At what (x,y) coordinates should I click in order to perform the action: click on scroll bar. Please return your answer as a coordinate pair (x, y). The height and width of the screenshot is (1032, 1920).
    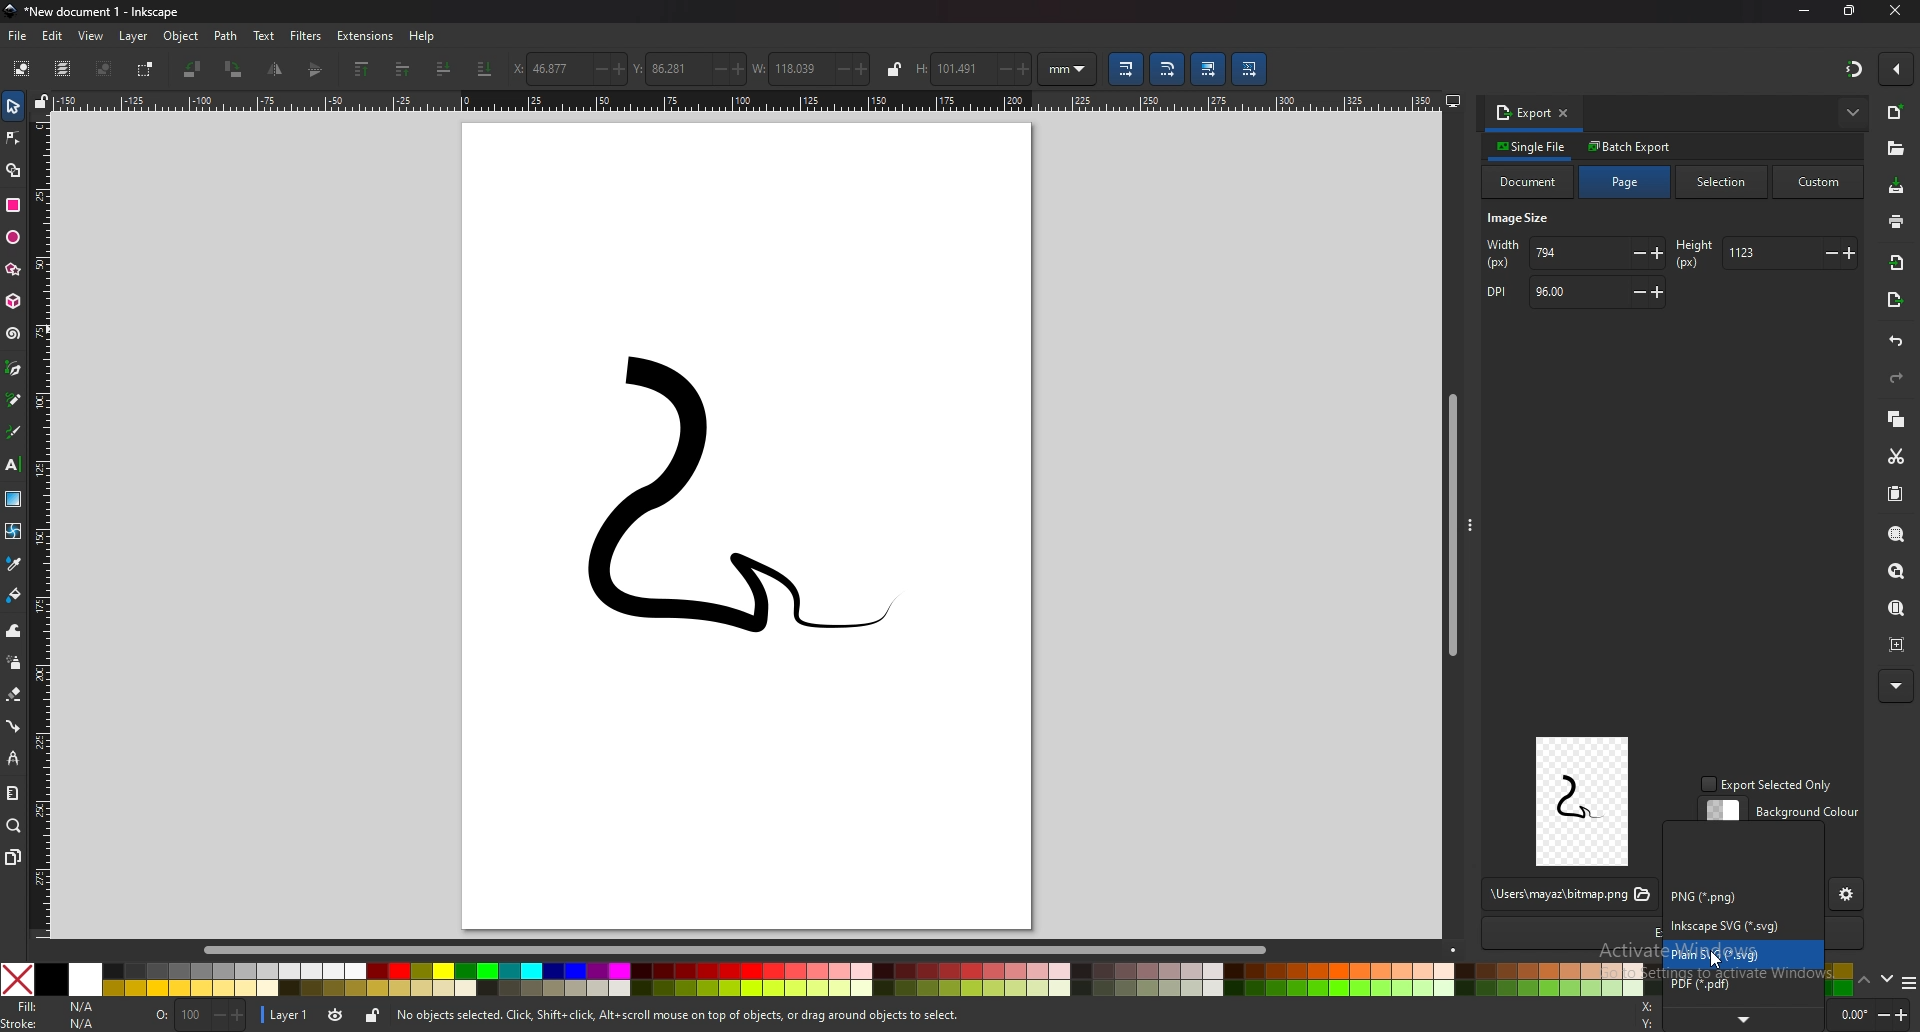
    Looking at the image, I should click on (1449, 521).